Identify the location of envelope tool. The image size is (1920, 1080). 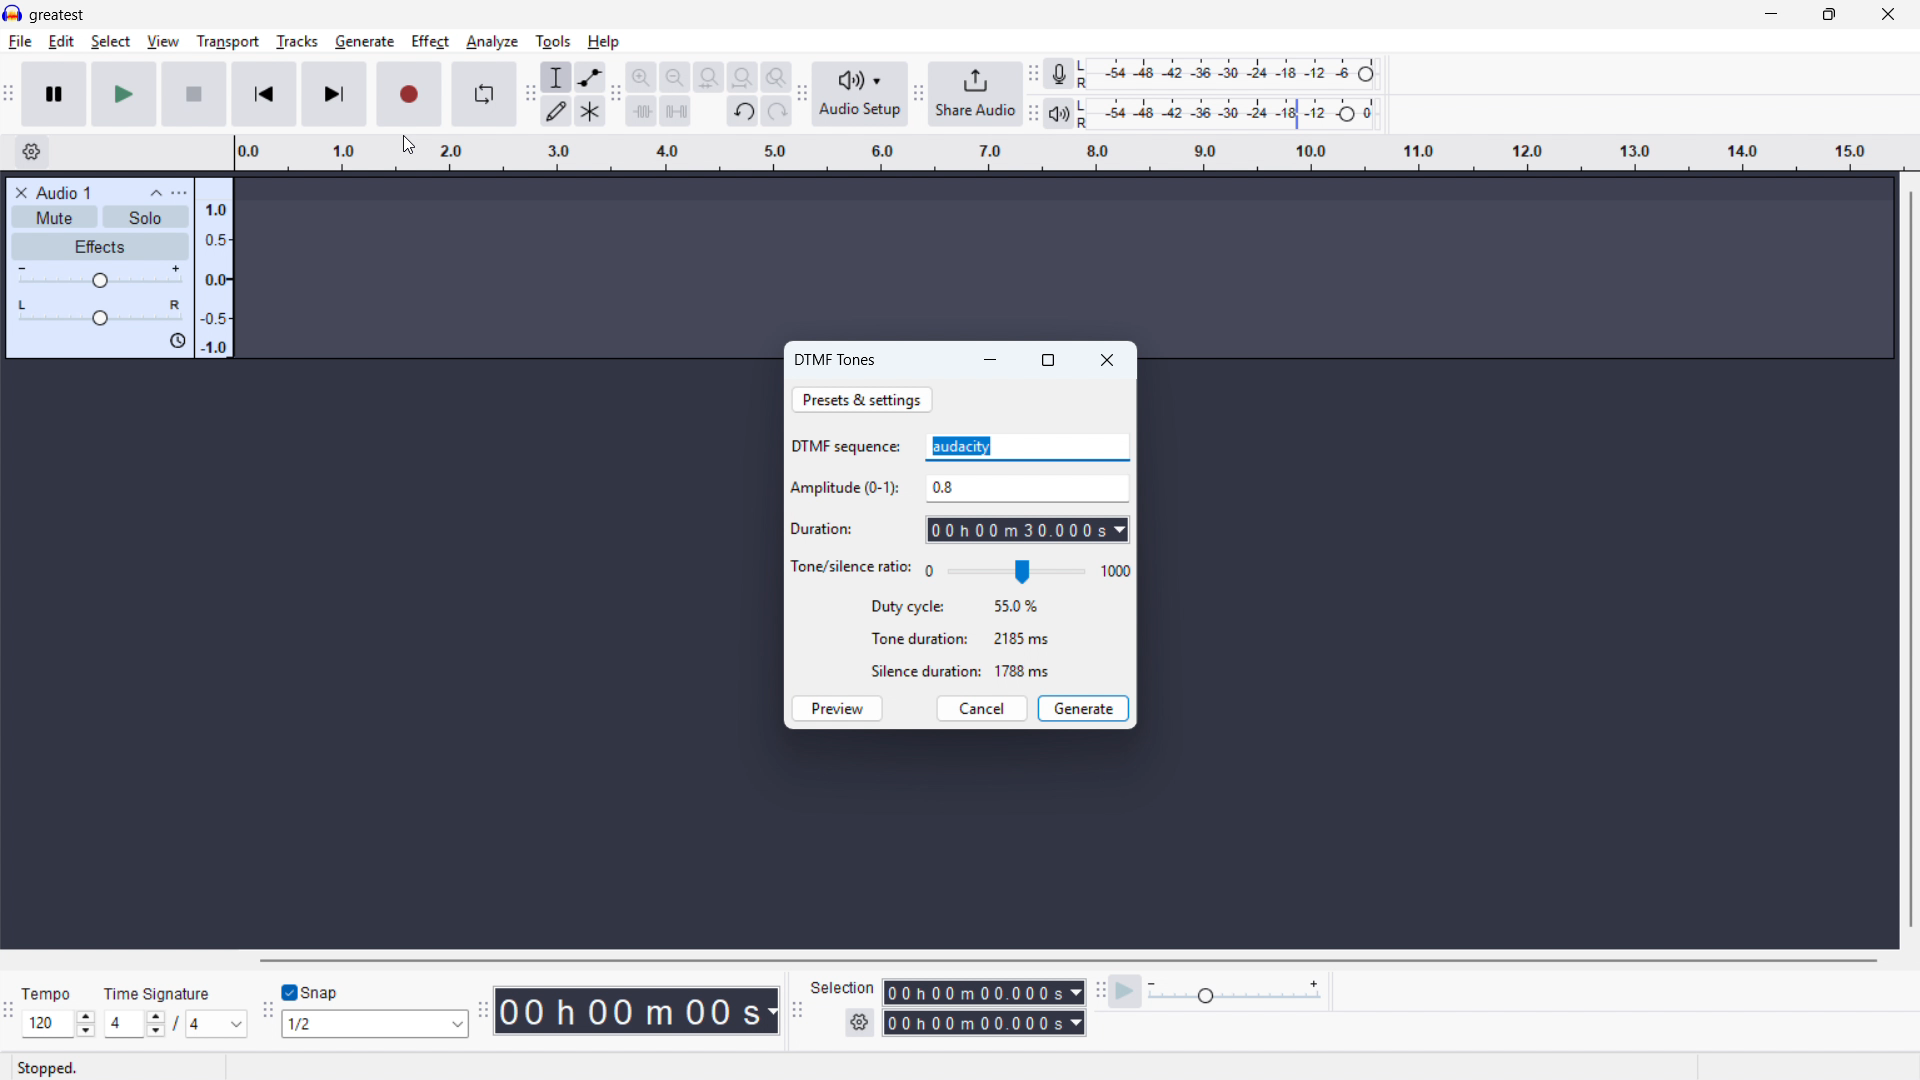
(591, 77).